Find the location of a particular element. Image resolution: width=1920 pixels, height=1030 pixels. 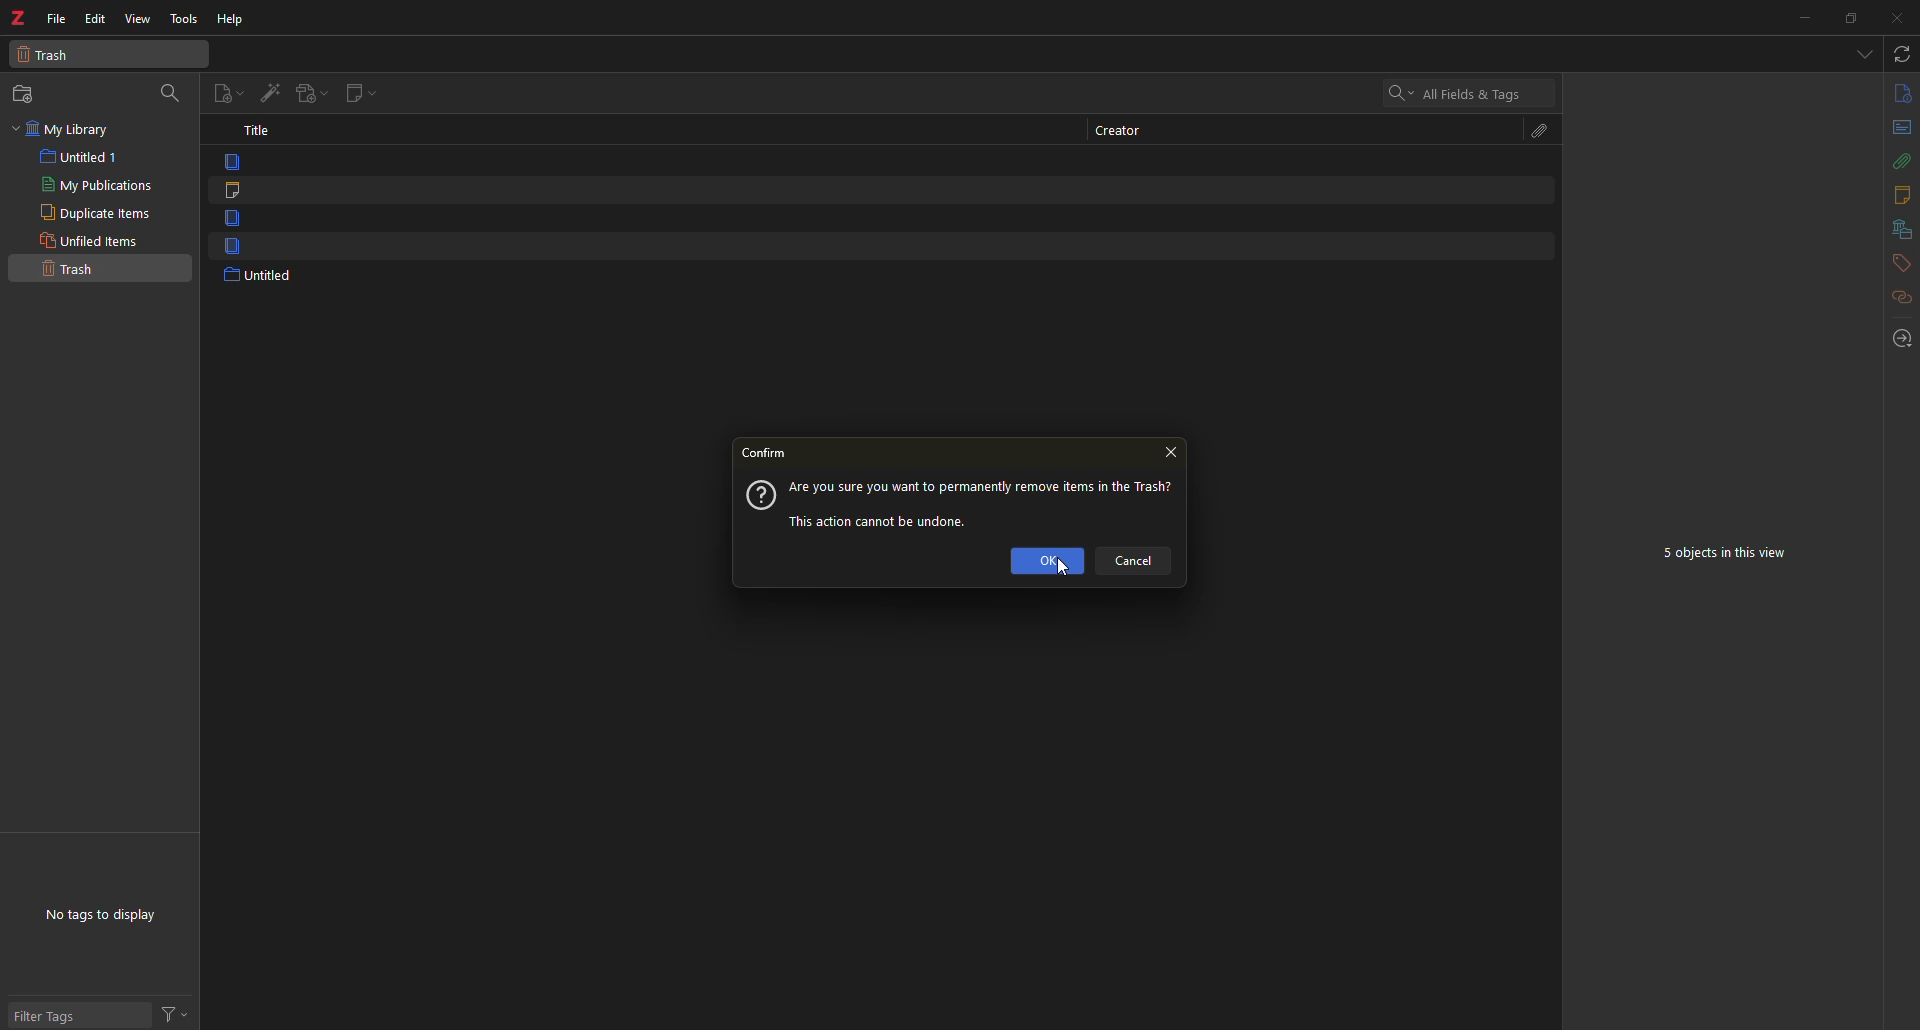

new item is located at coordinates (229, 91).